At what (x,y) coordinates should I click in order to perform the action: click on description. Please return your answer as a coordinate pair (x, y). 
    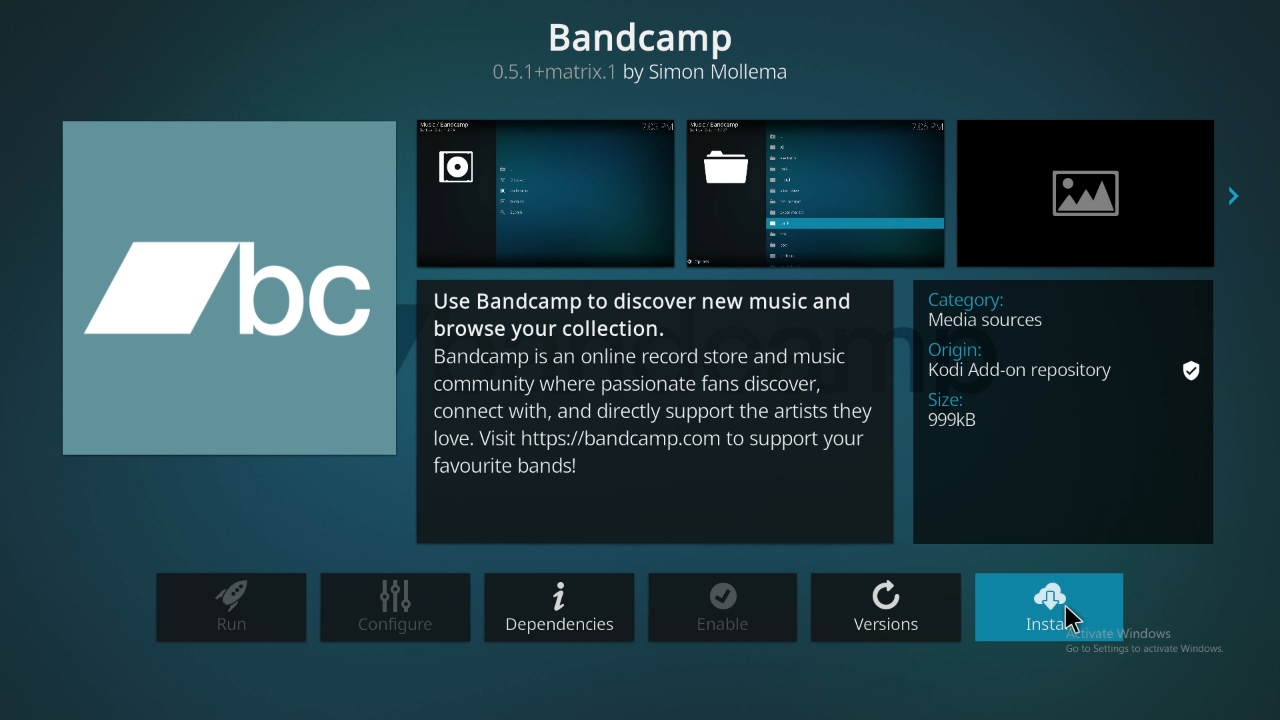
    Looking at the image, I should click on (1065, 410).